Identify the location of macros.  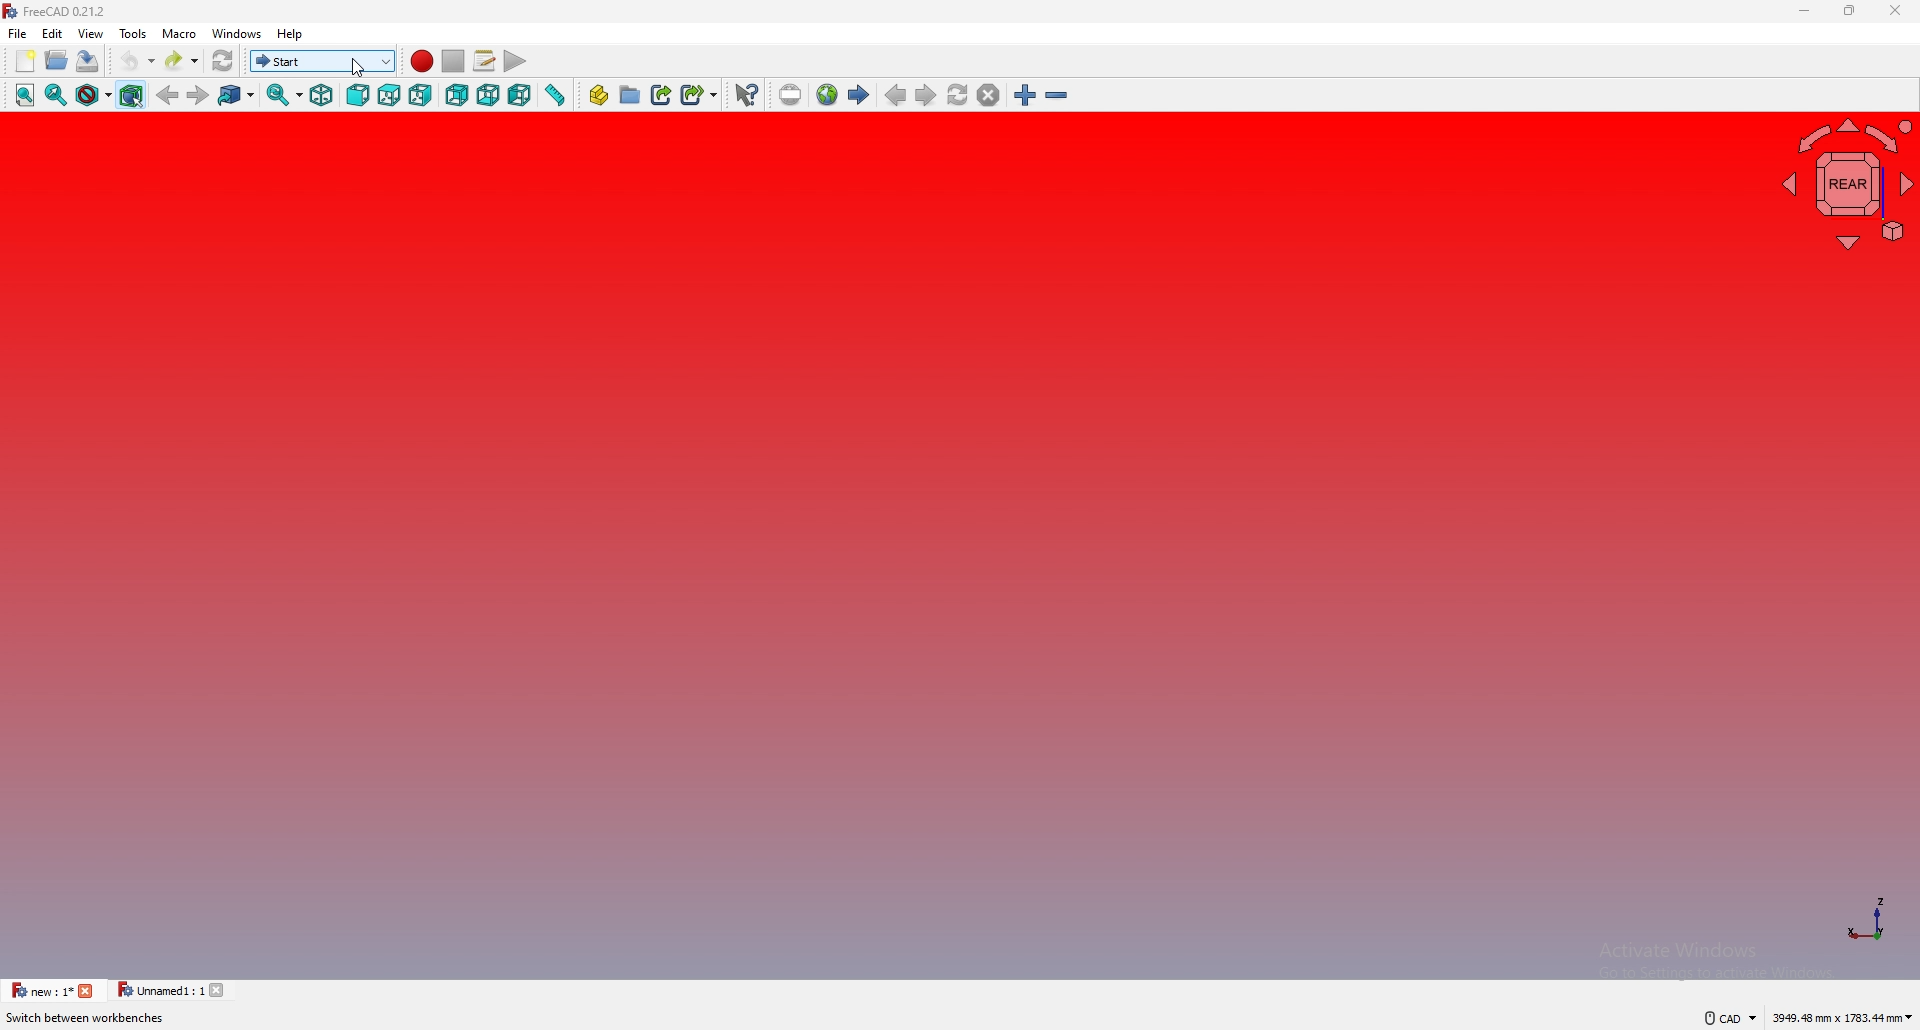
(484, 61).